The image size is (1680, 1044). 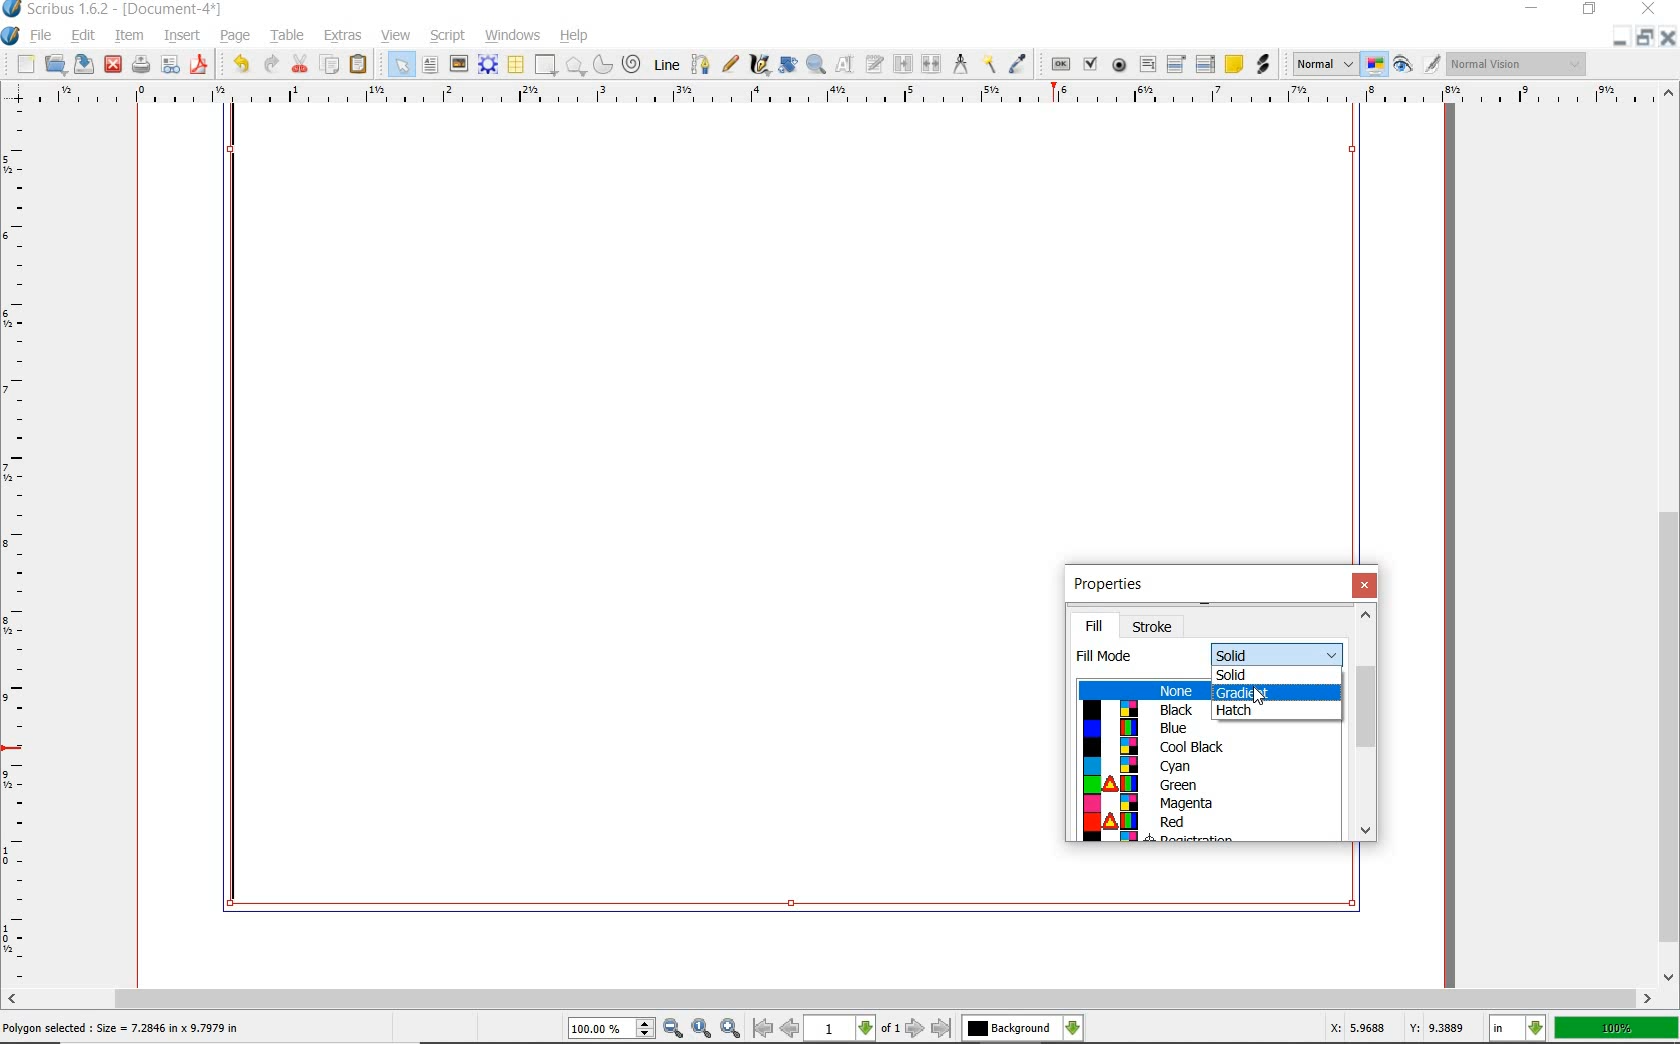 What do you see at coordinates (341, 36) in the screenshot?
I see `extras` at bounding box center [341, 36].